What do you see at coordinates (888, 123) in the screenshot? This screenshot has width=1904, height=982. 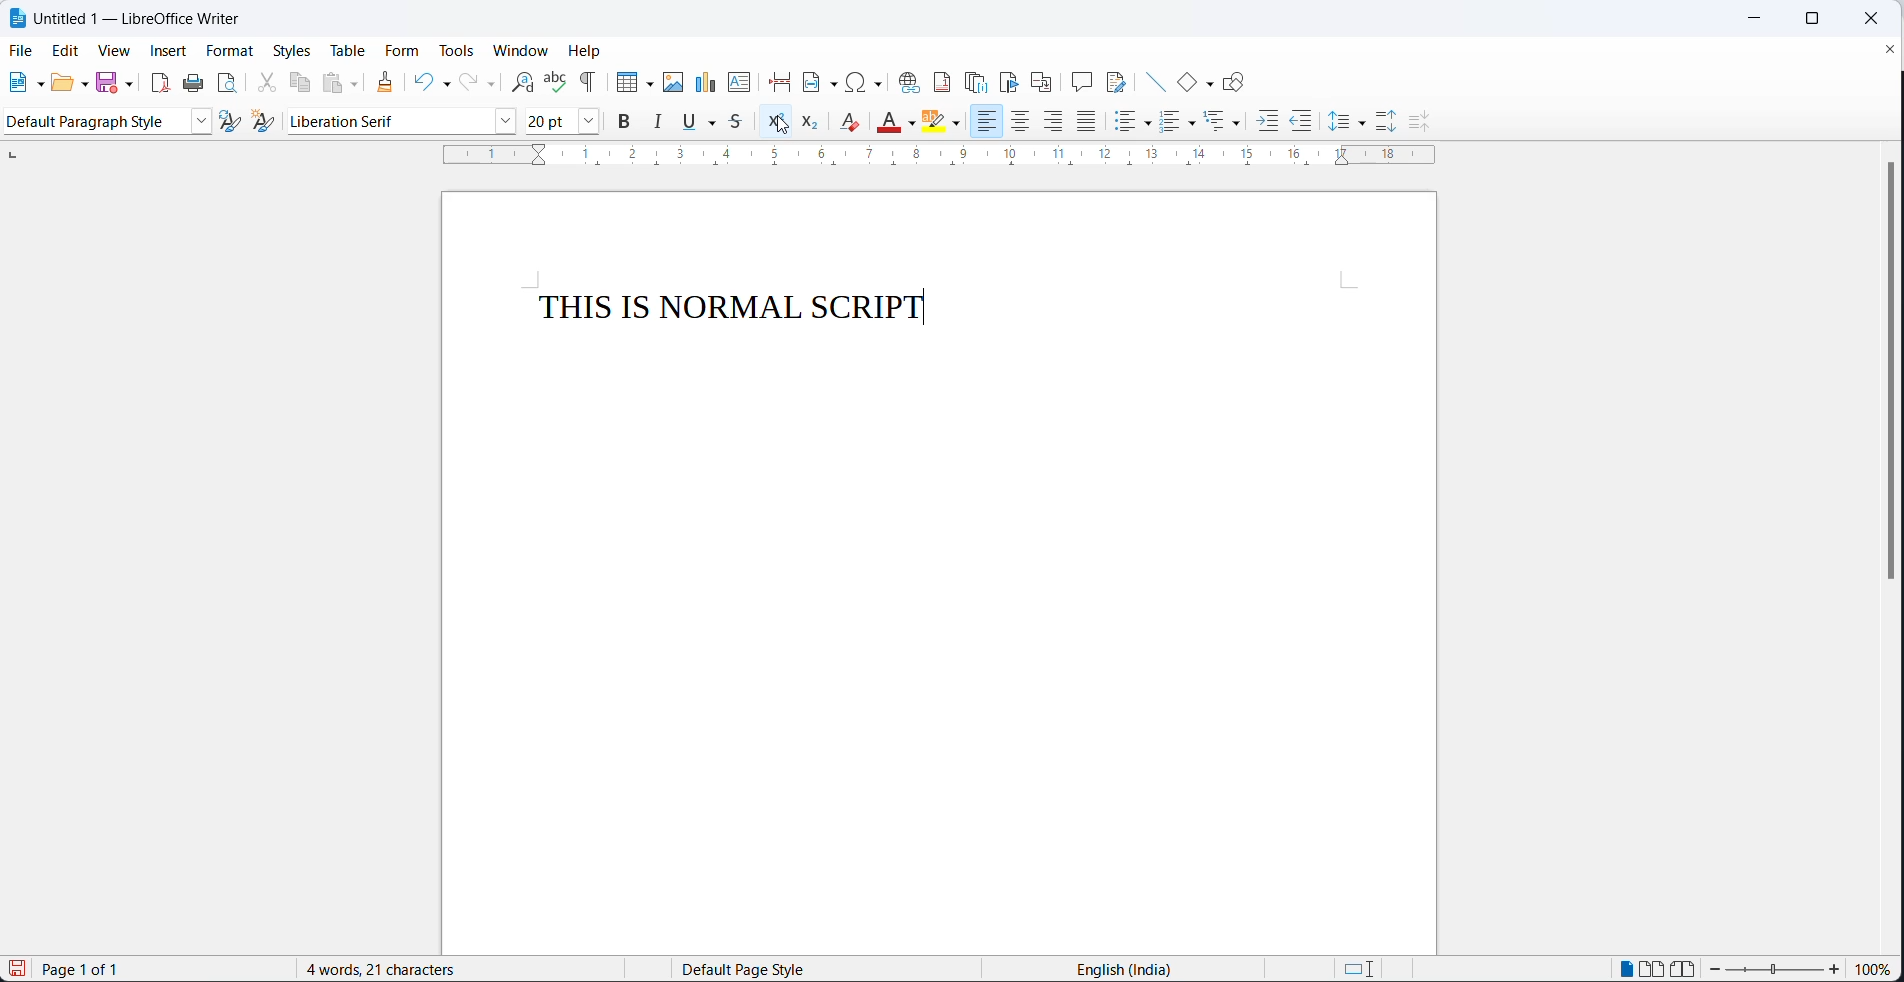 I see `clear direct formatting` at bounding box center [888, 123].